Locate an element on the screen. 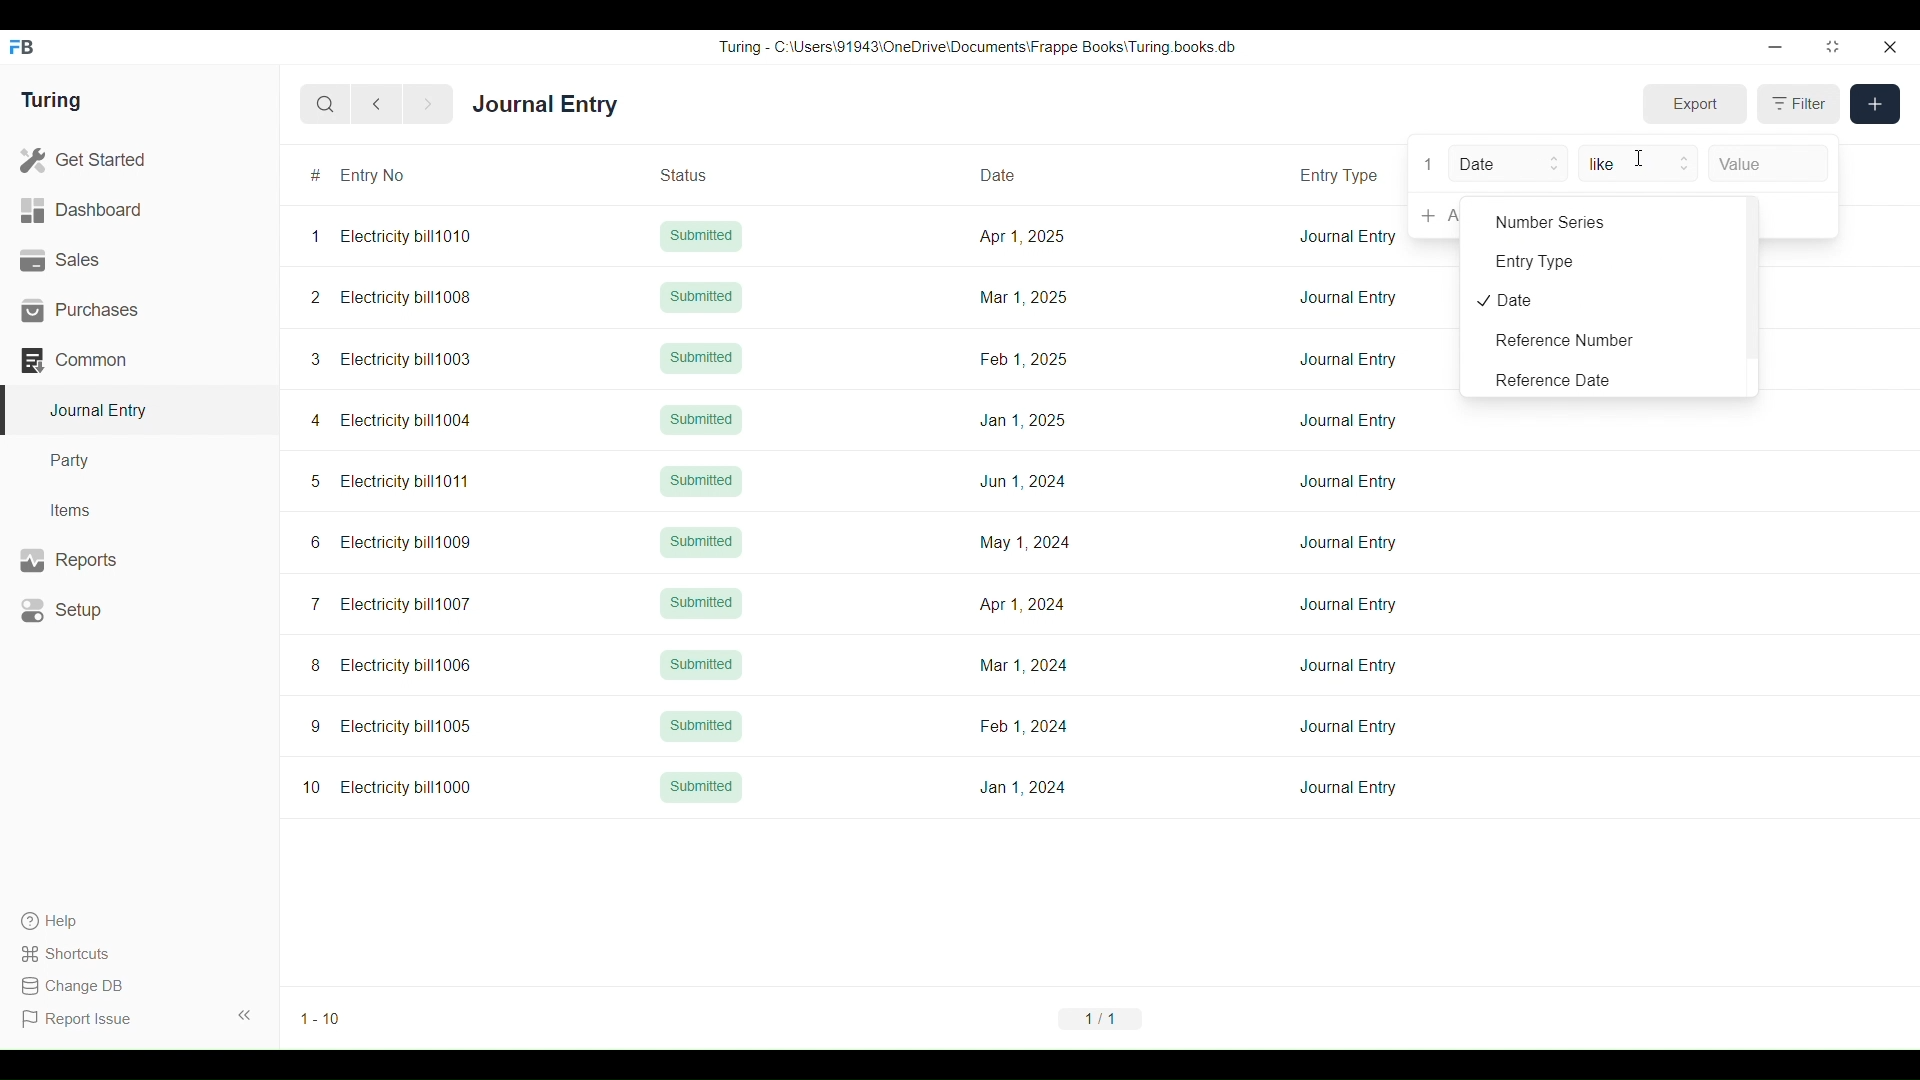 The height and width of the screenshot is (1080, 1920). Date is located at coordinates (1604, 299).